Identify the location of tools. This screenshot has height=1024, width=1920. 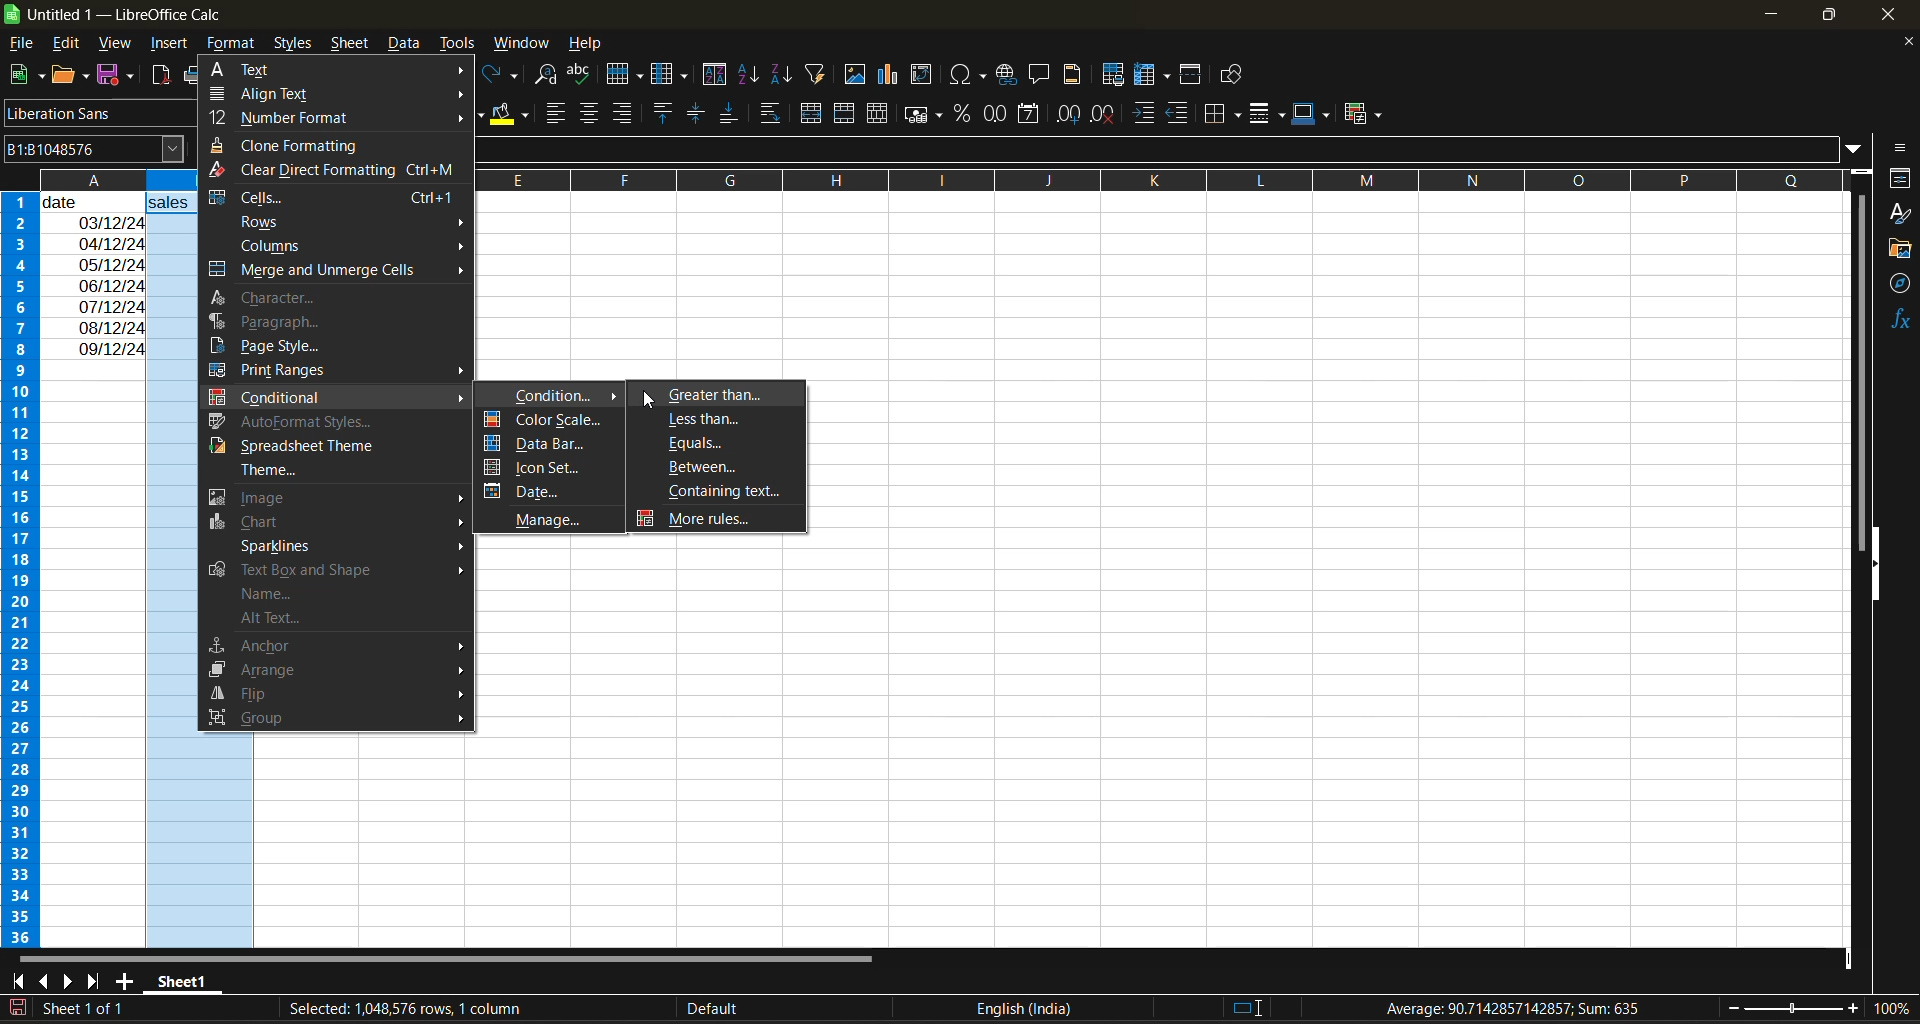
(456, 42).